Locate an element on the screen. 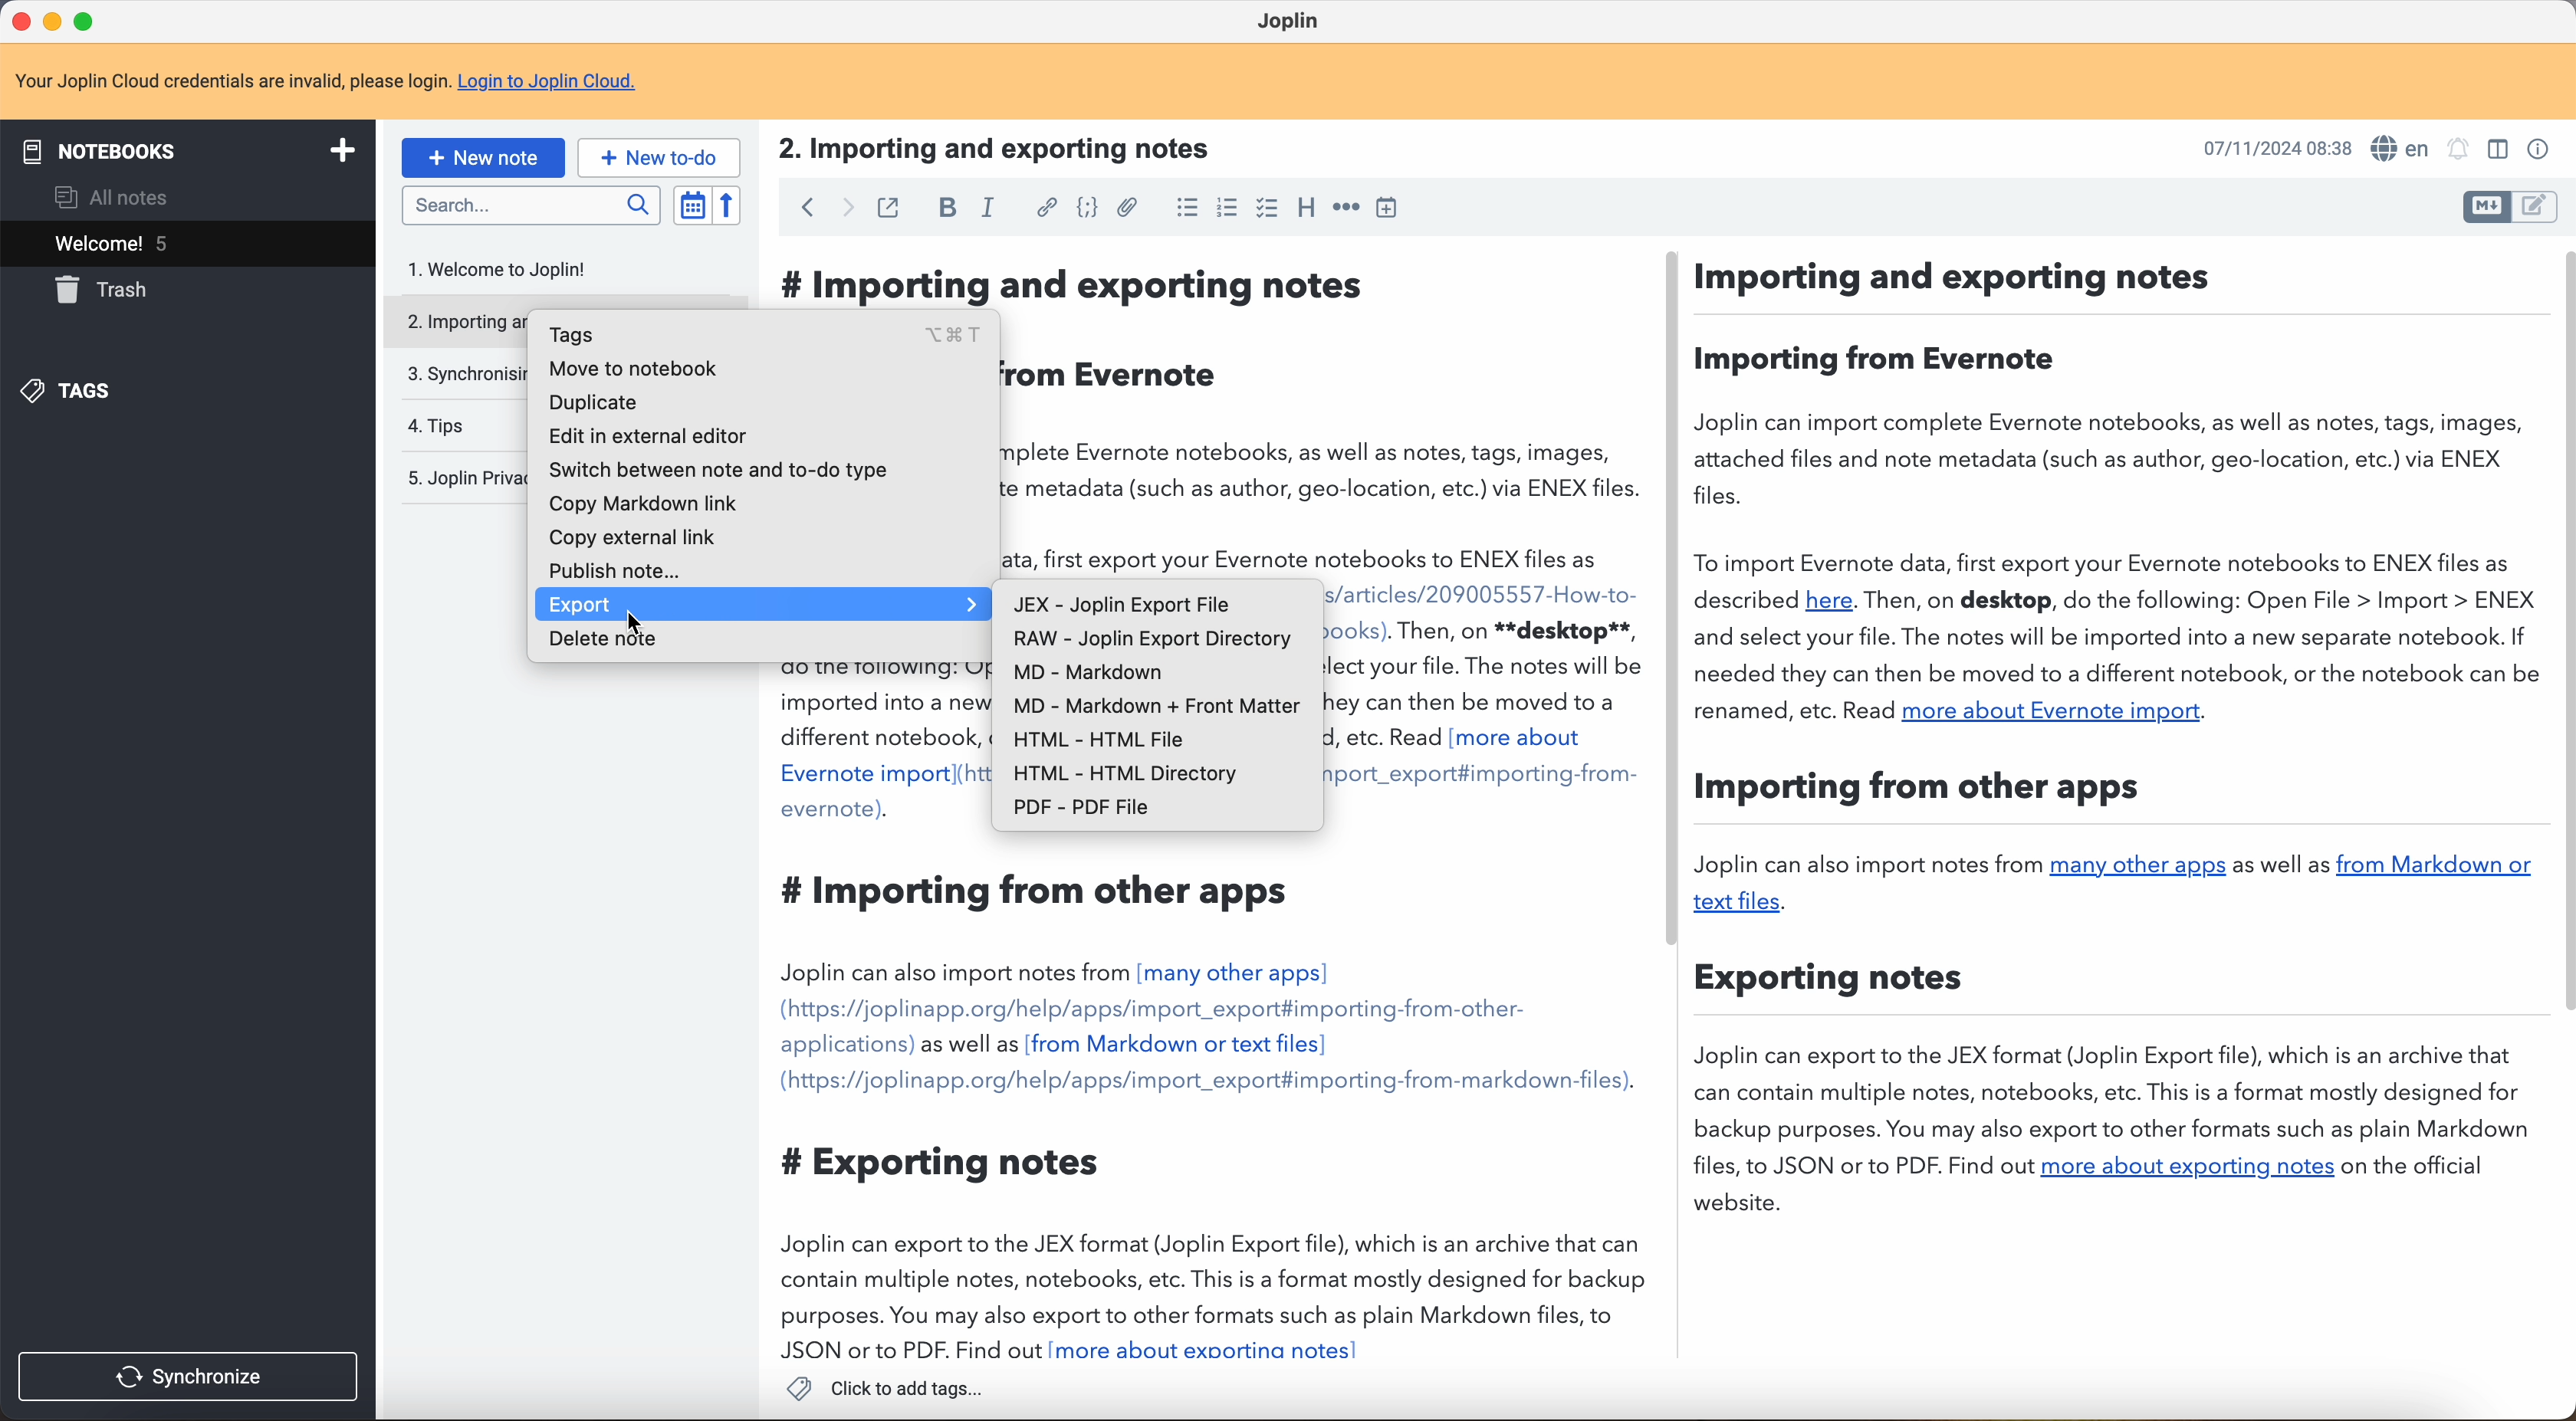  heading is located at coordinates (1306, 210).